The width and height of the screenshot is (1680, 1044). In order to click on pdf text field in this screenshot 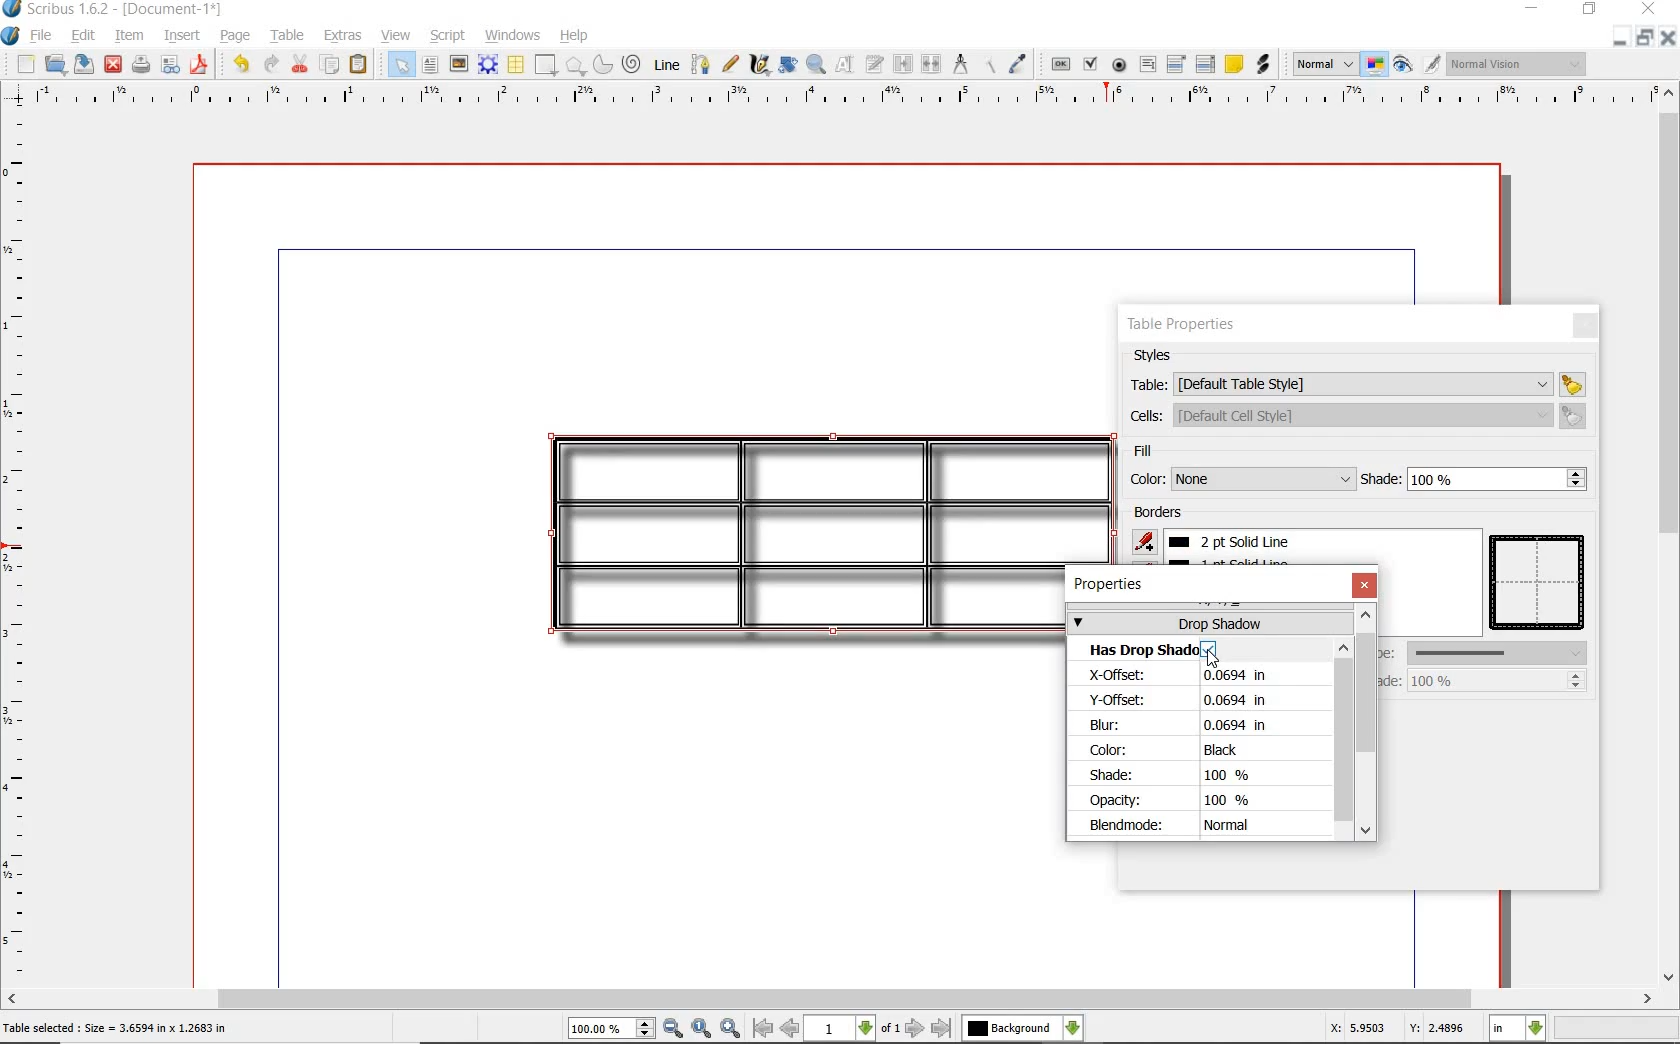, I will do `click(1147, 65)`.